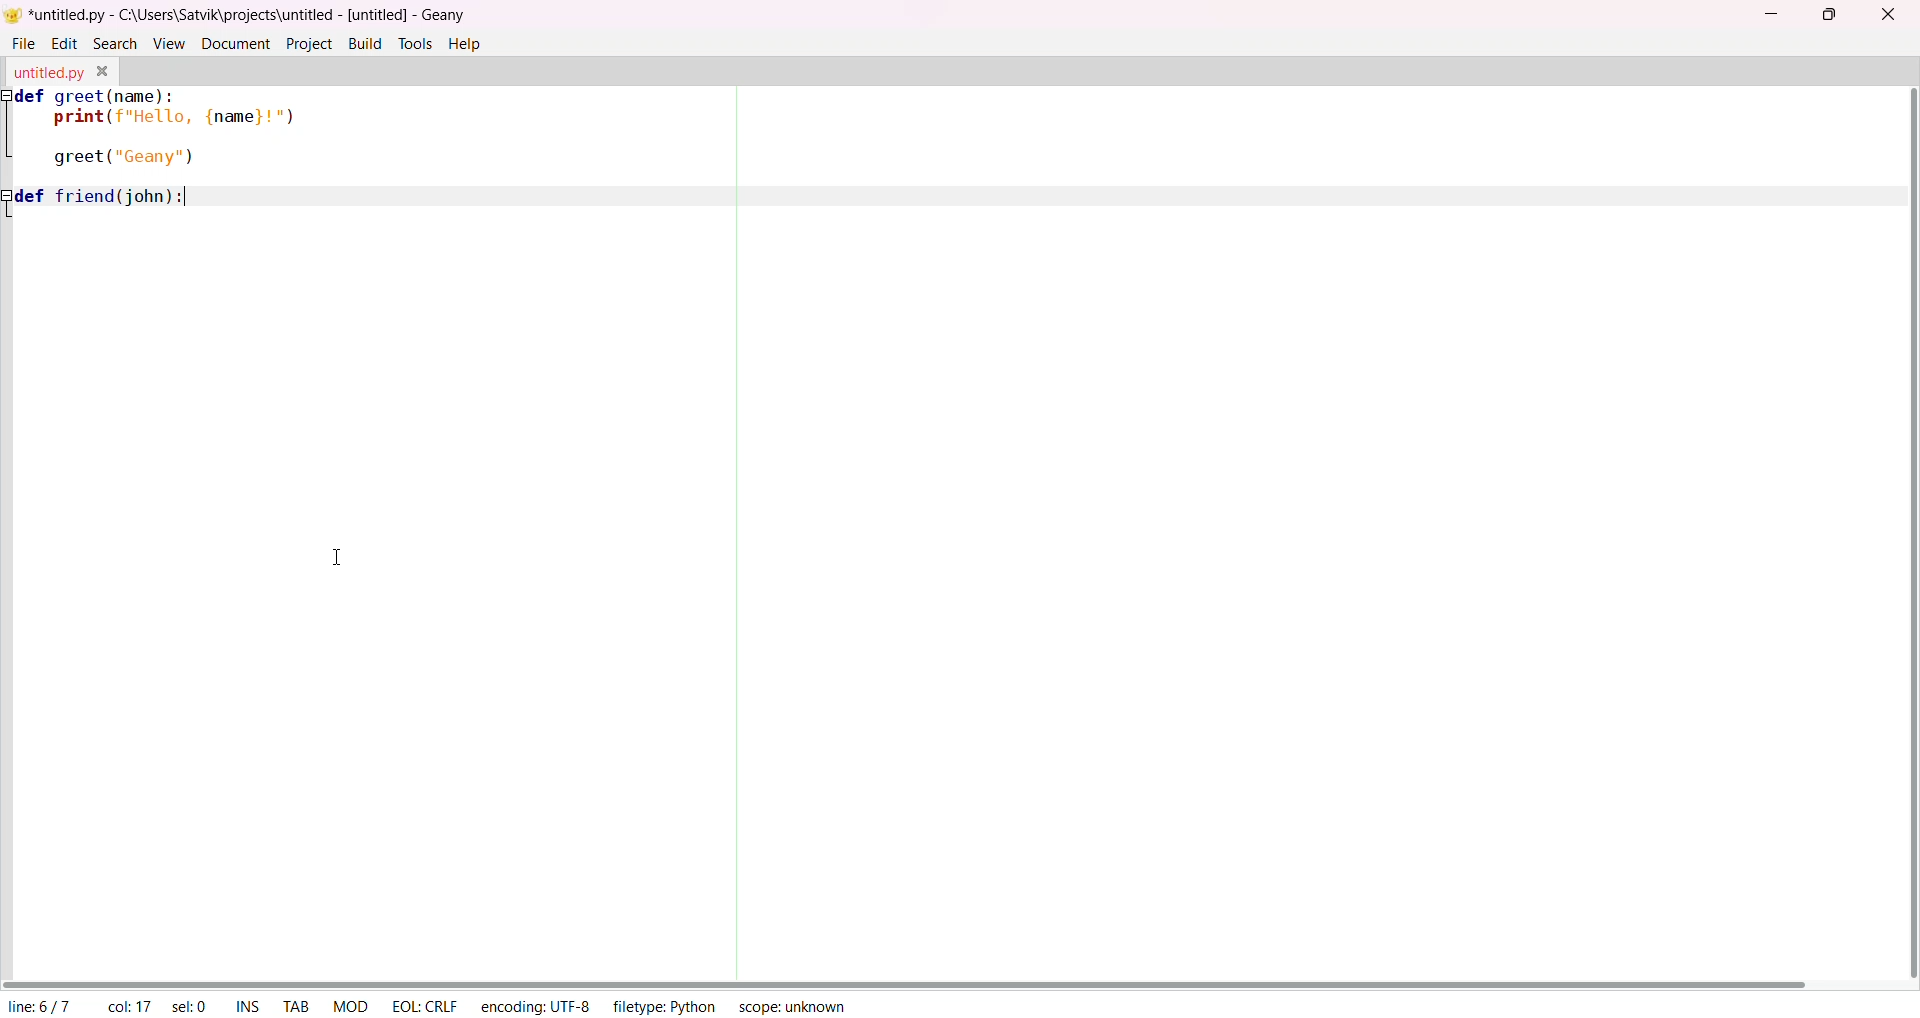 Image resolution: width=1920 pixels, height=1018 pixels. I want to click on project, so click(308, 42).